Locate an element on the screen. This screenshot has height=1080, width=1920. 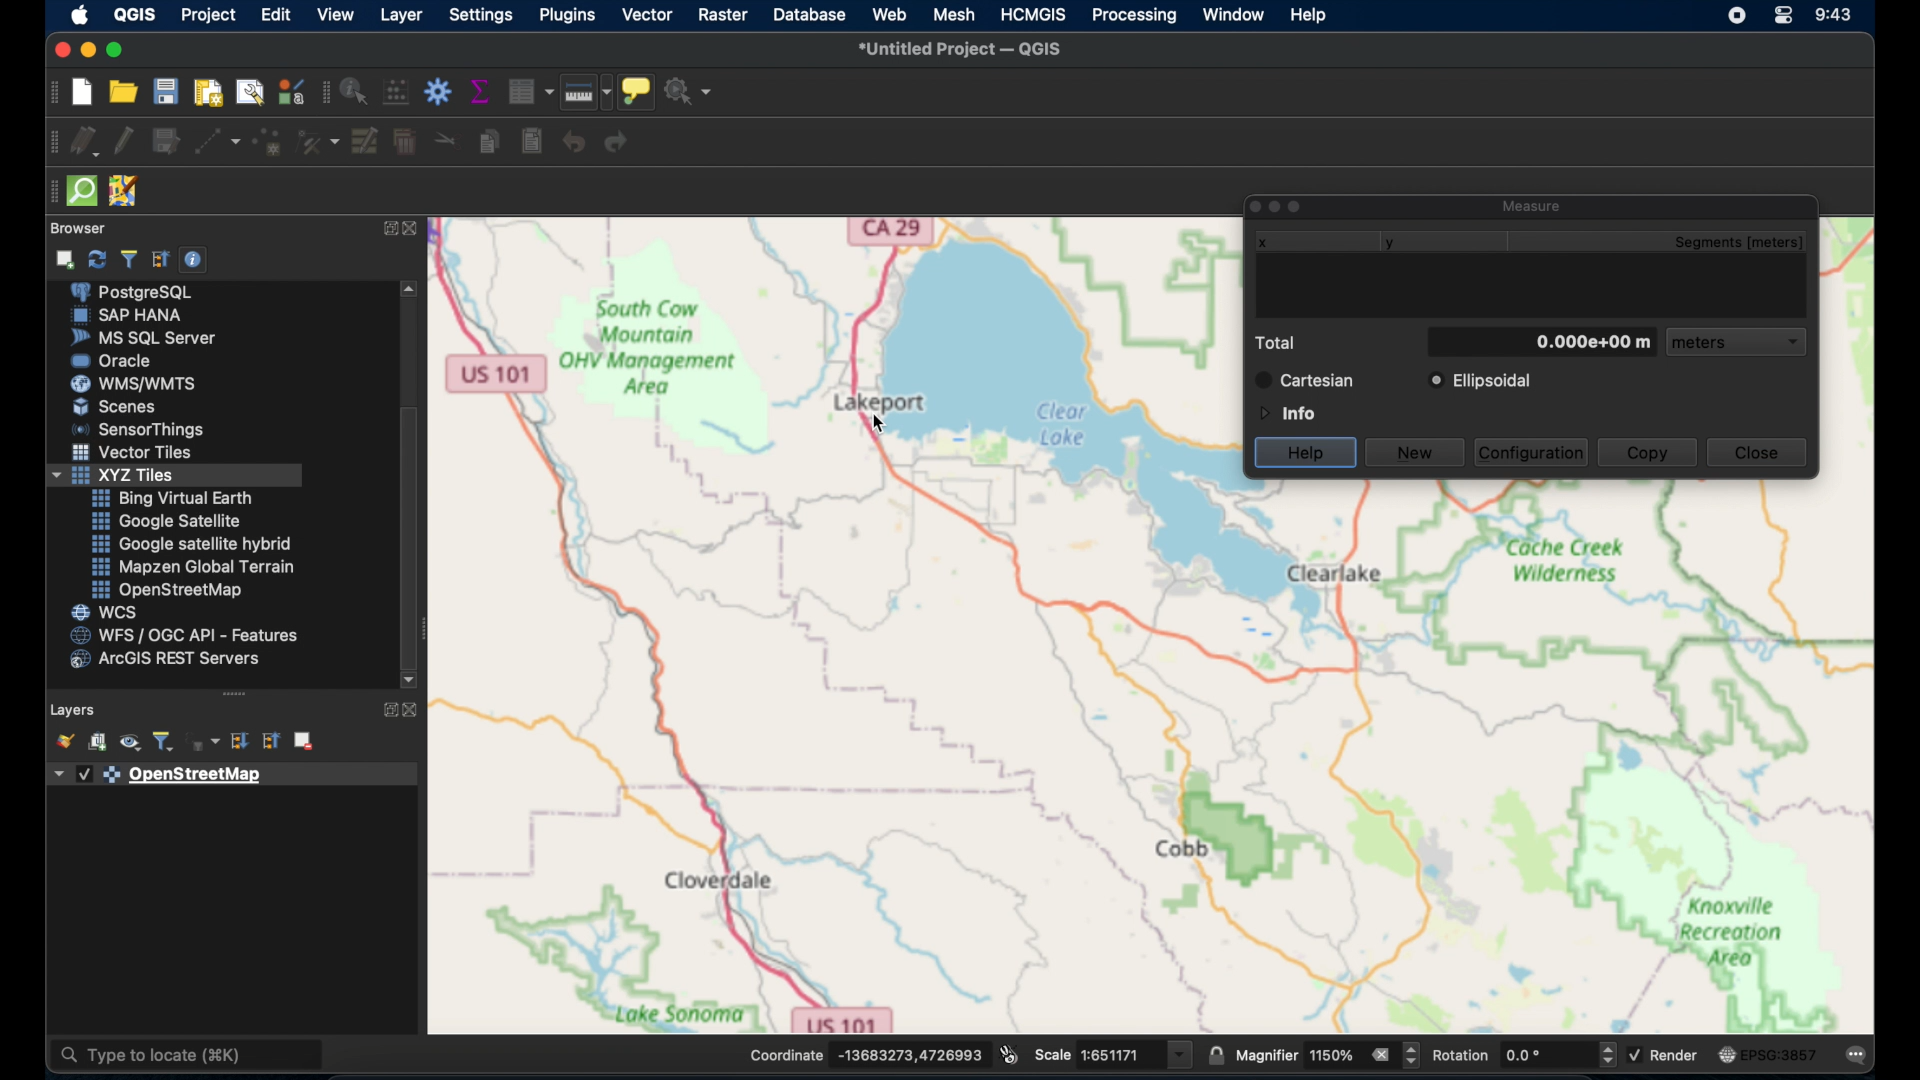
paste features is located at coordinates (531, 142).